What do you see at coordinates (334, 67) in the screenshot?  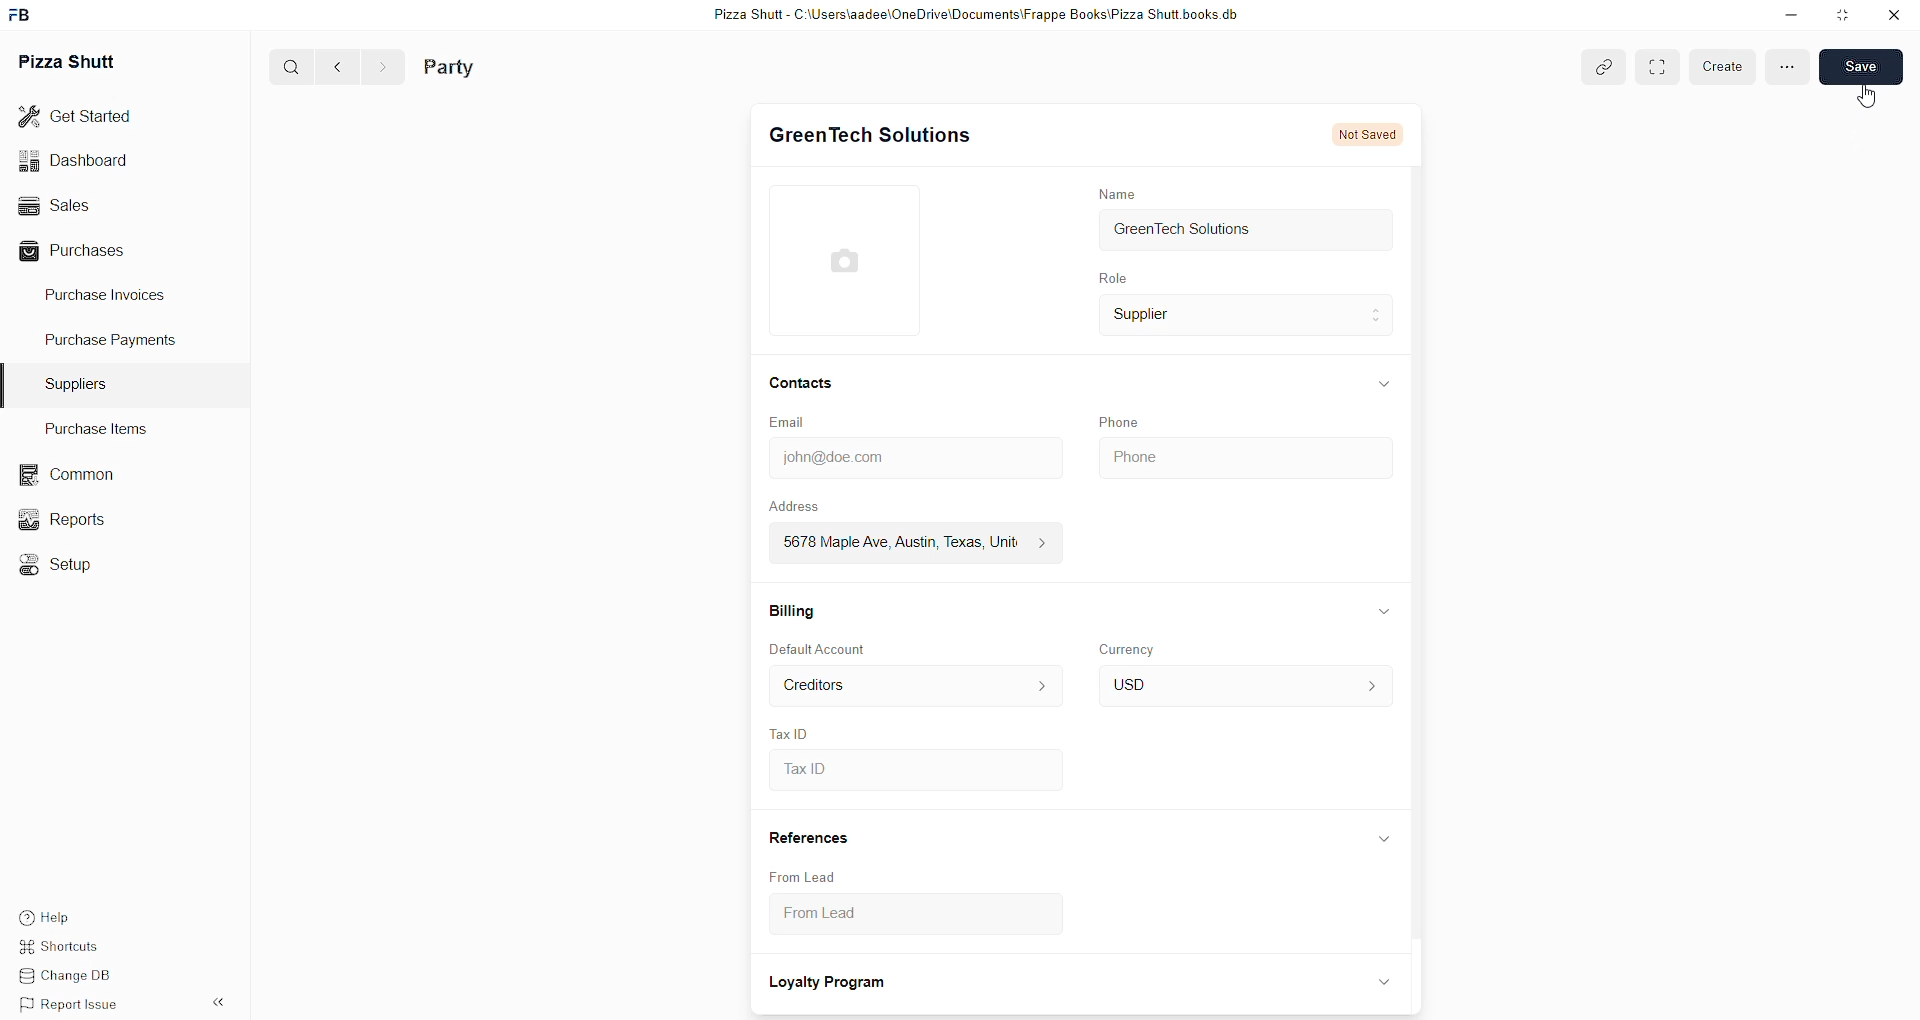 I see `previous page` at bounding box center [334, 67].